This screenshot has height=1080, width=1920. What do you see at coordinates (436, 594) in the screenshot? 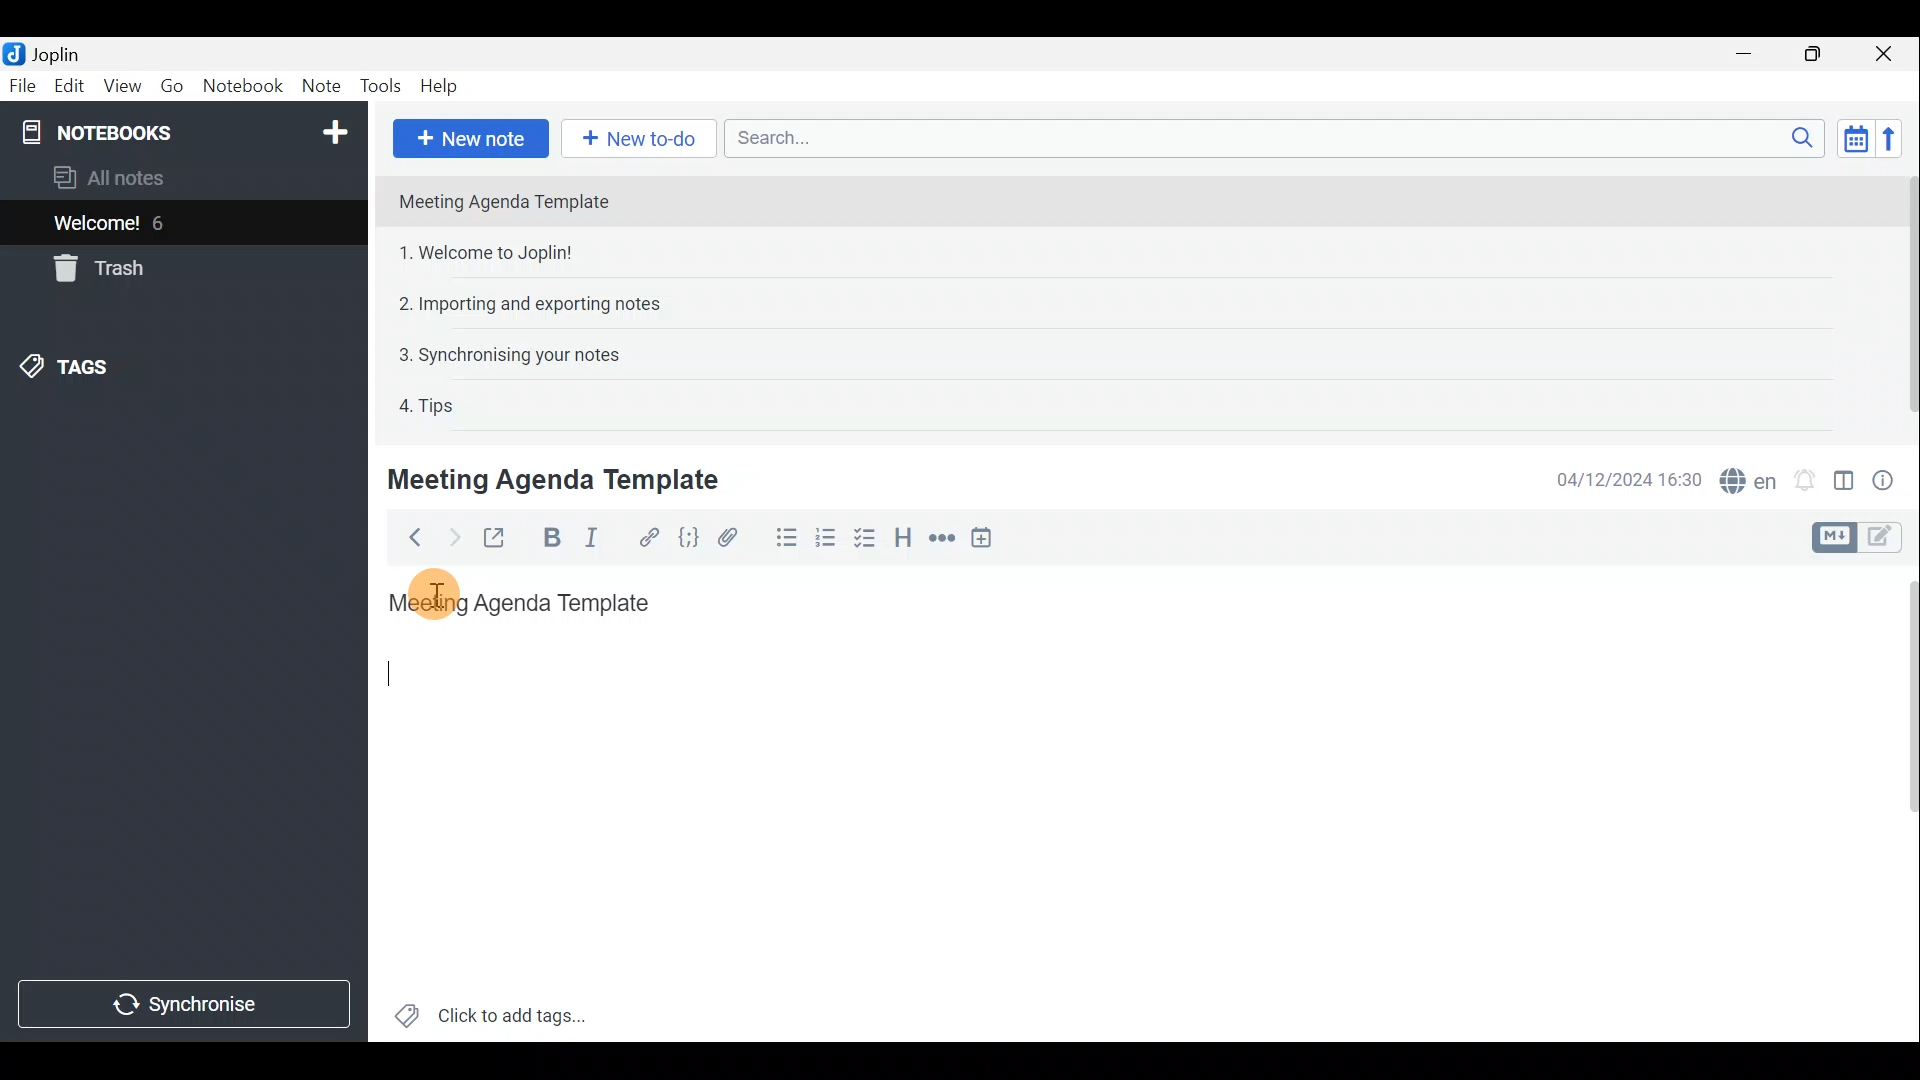
I see `` at bounding box center [436, 594].